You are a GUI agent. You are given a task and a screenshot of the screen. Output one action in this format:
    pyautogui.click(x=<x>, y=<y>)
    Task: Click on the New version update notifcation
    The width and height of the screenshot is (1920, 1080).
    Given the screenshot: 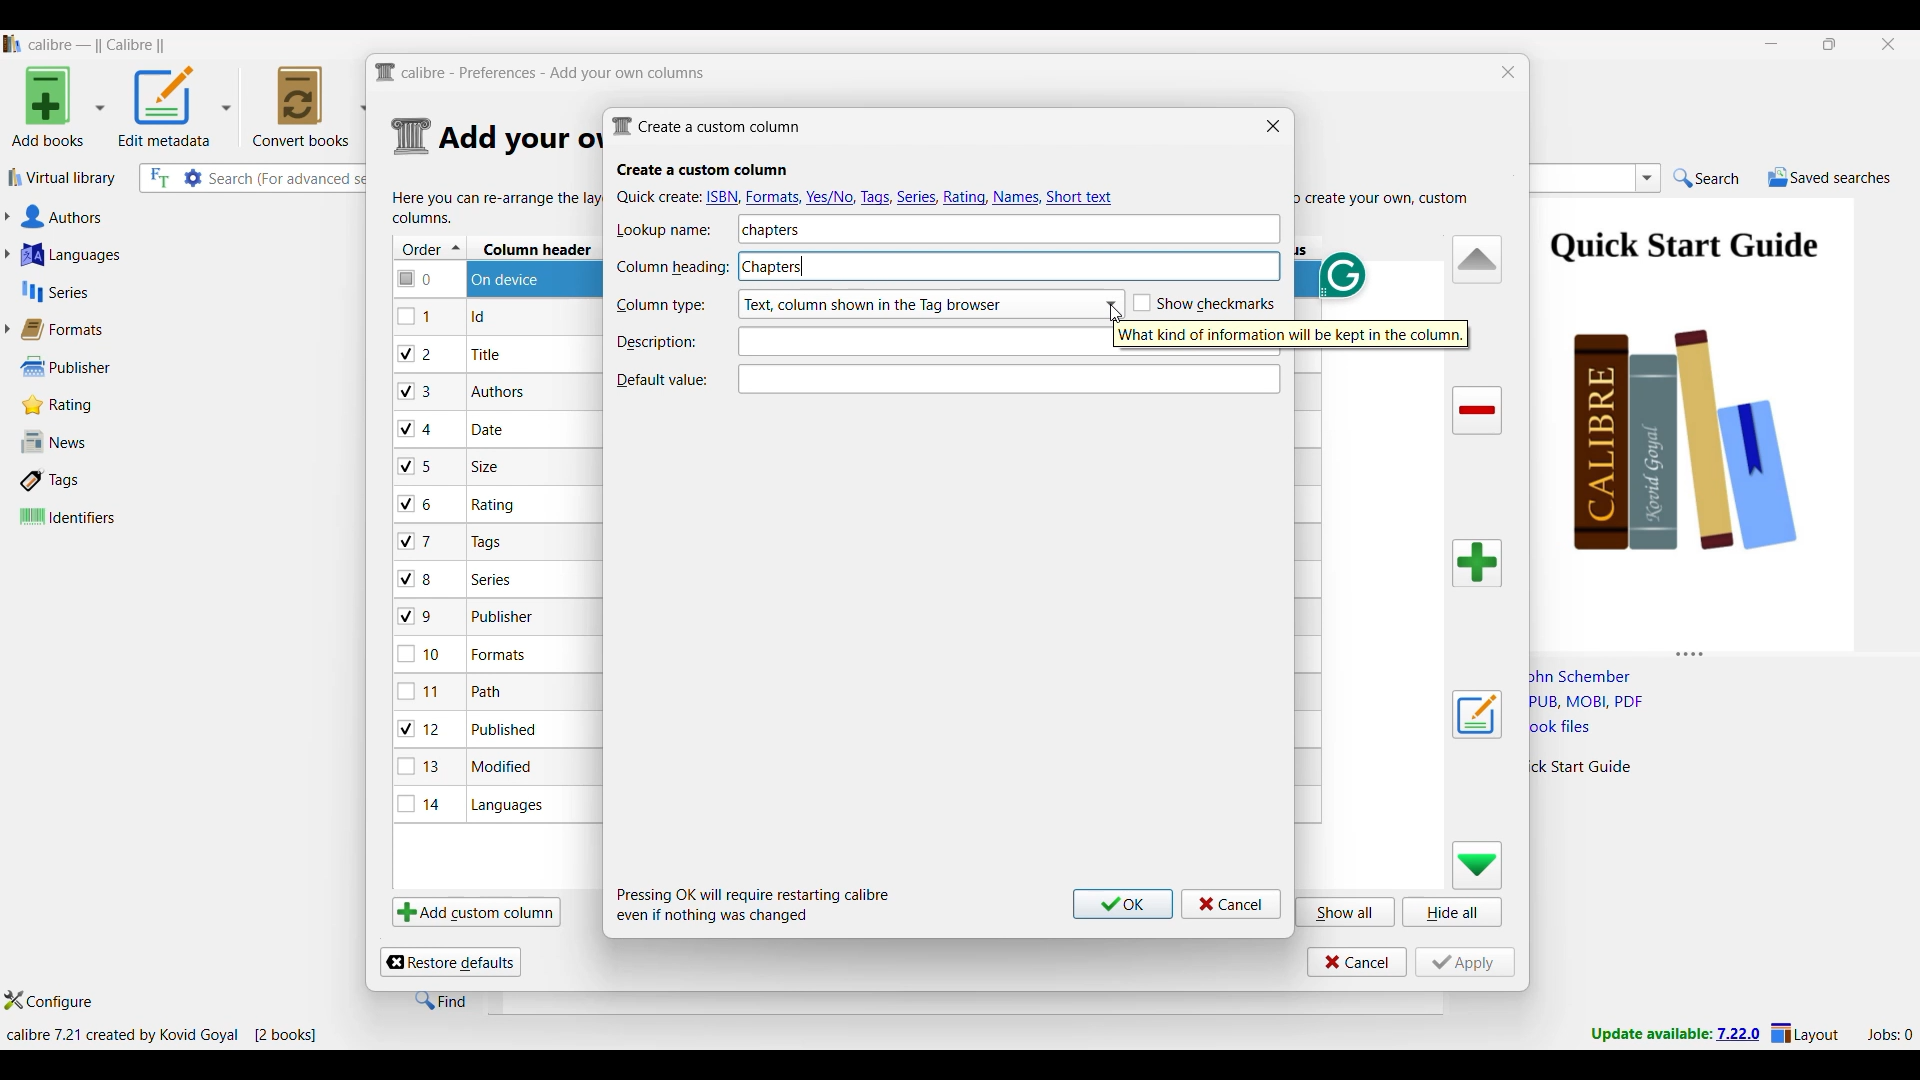 What is the action you would take?
    pyautogui.click(x=1675, y=1033)
    